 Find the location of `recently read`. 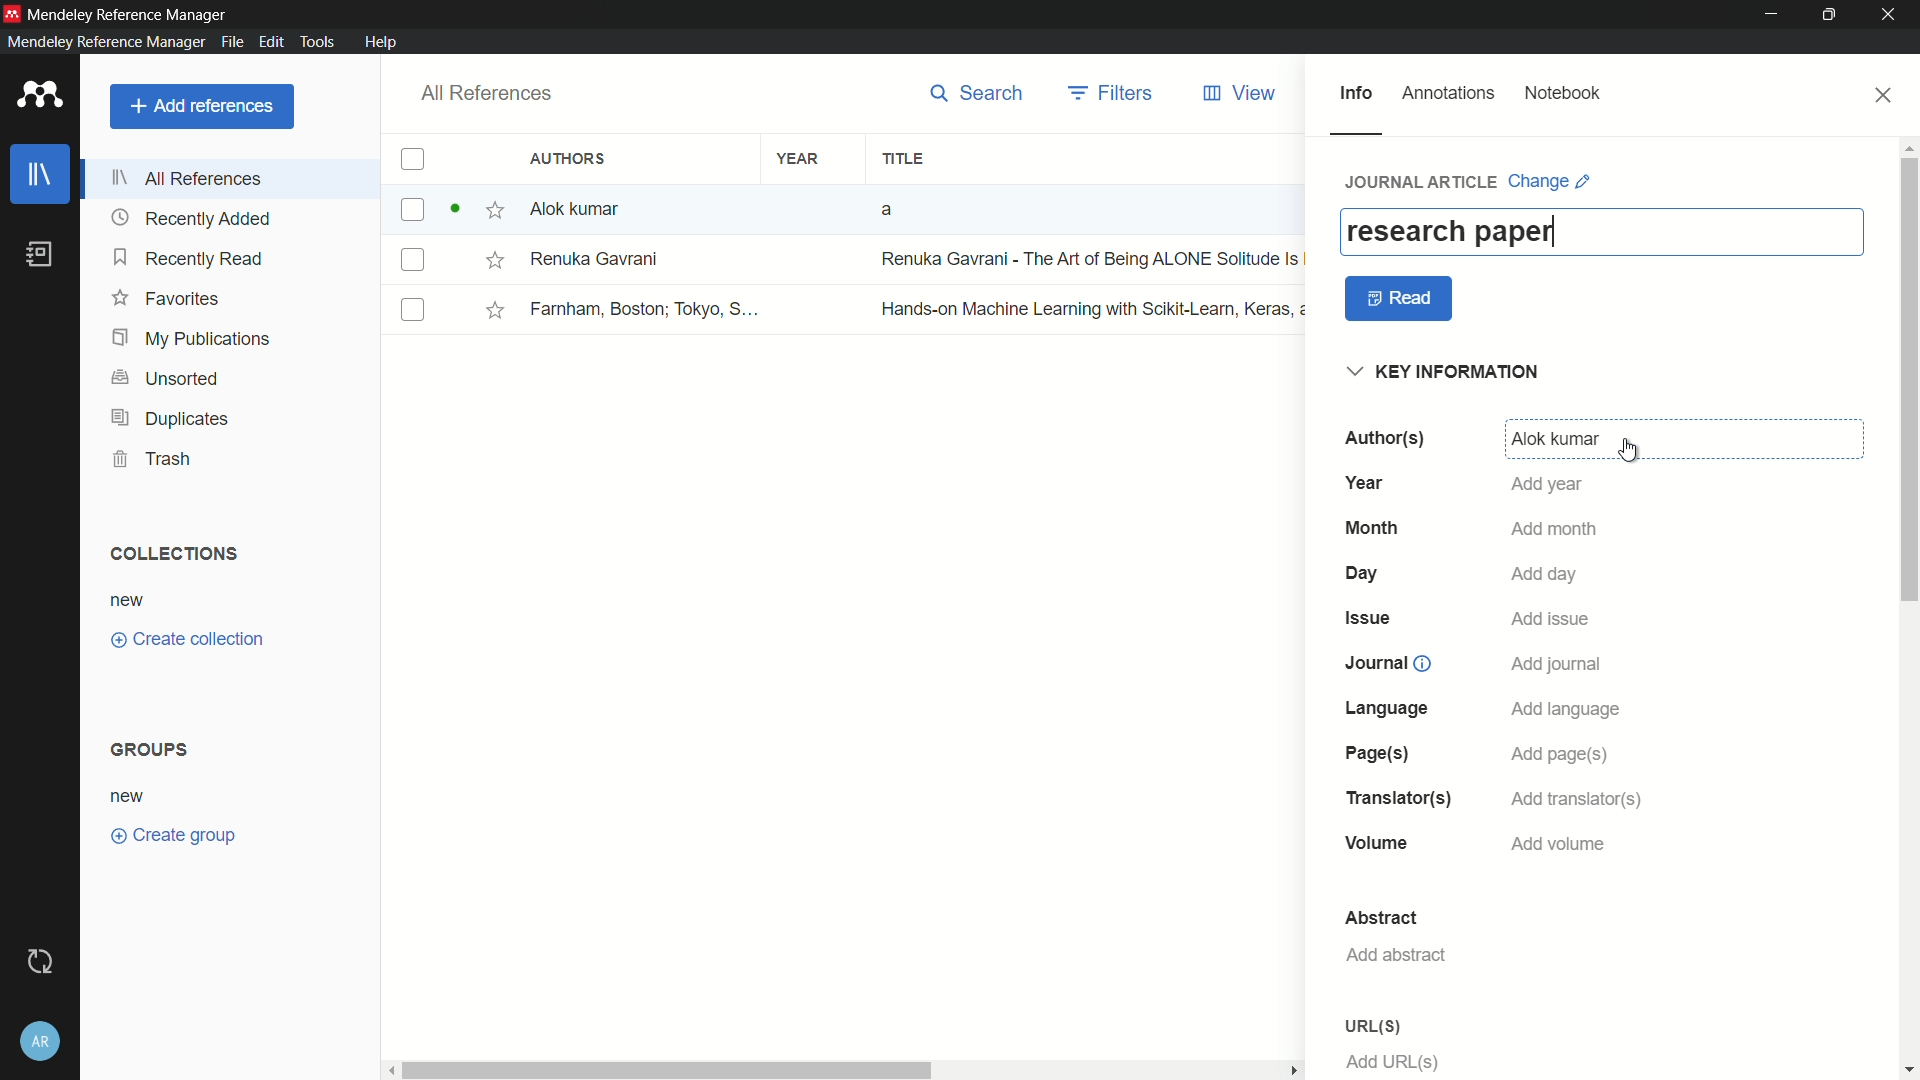

recently read is located at coordinates (189, 257).